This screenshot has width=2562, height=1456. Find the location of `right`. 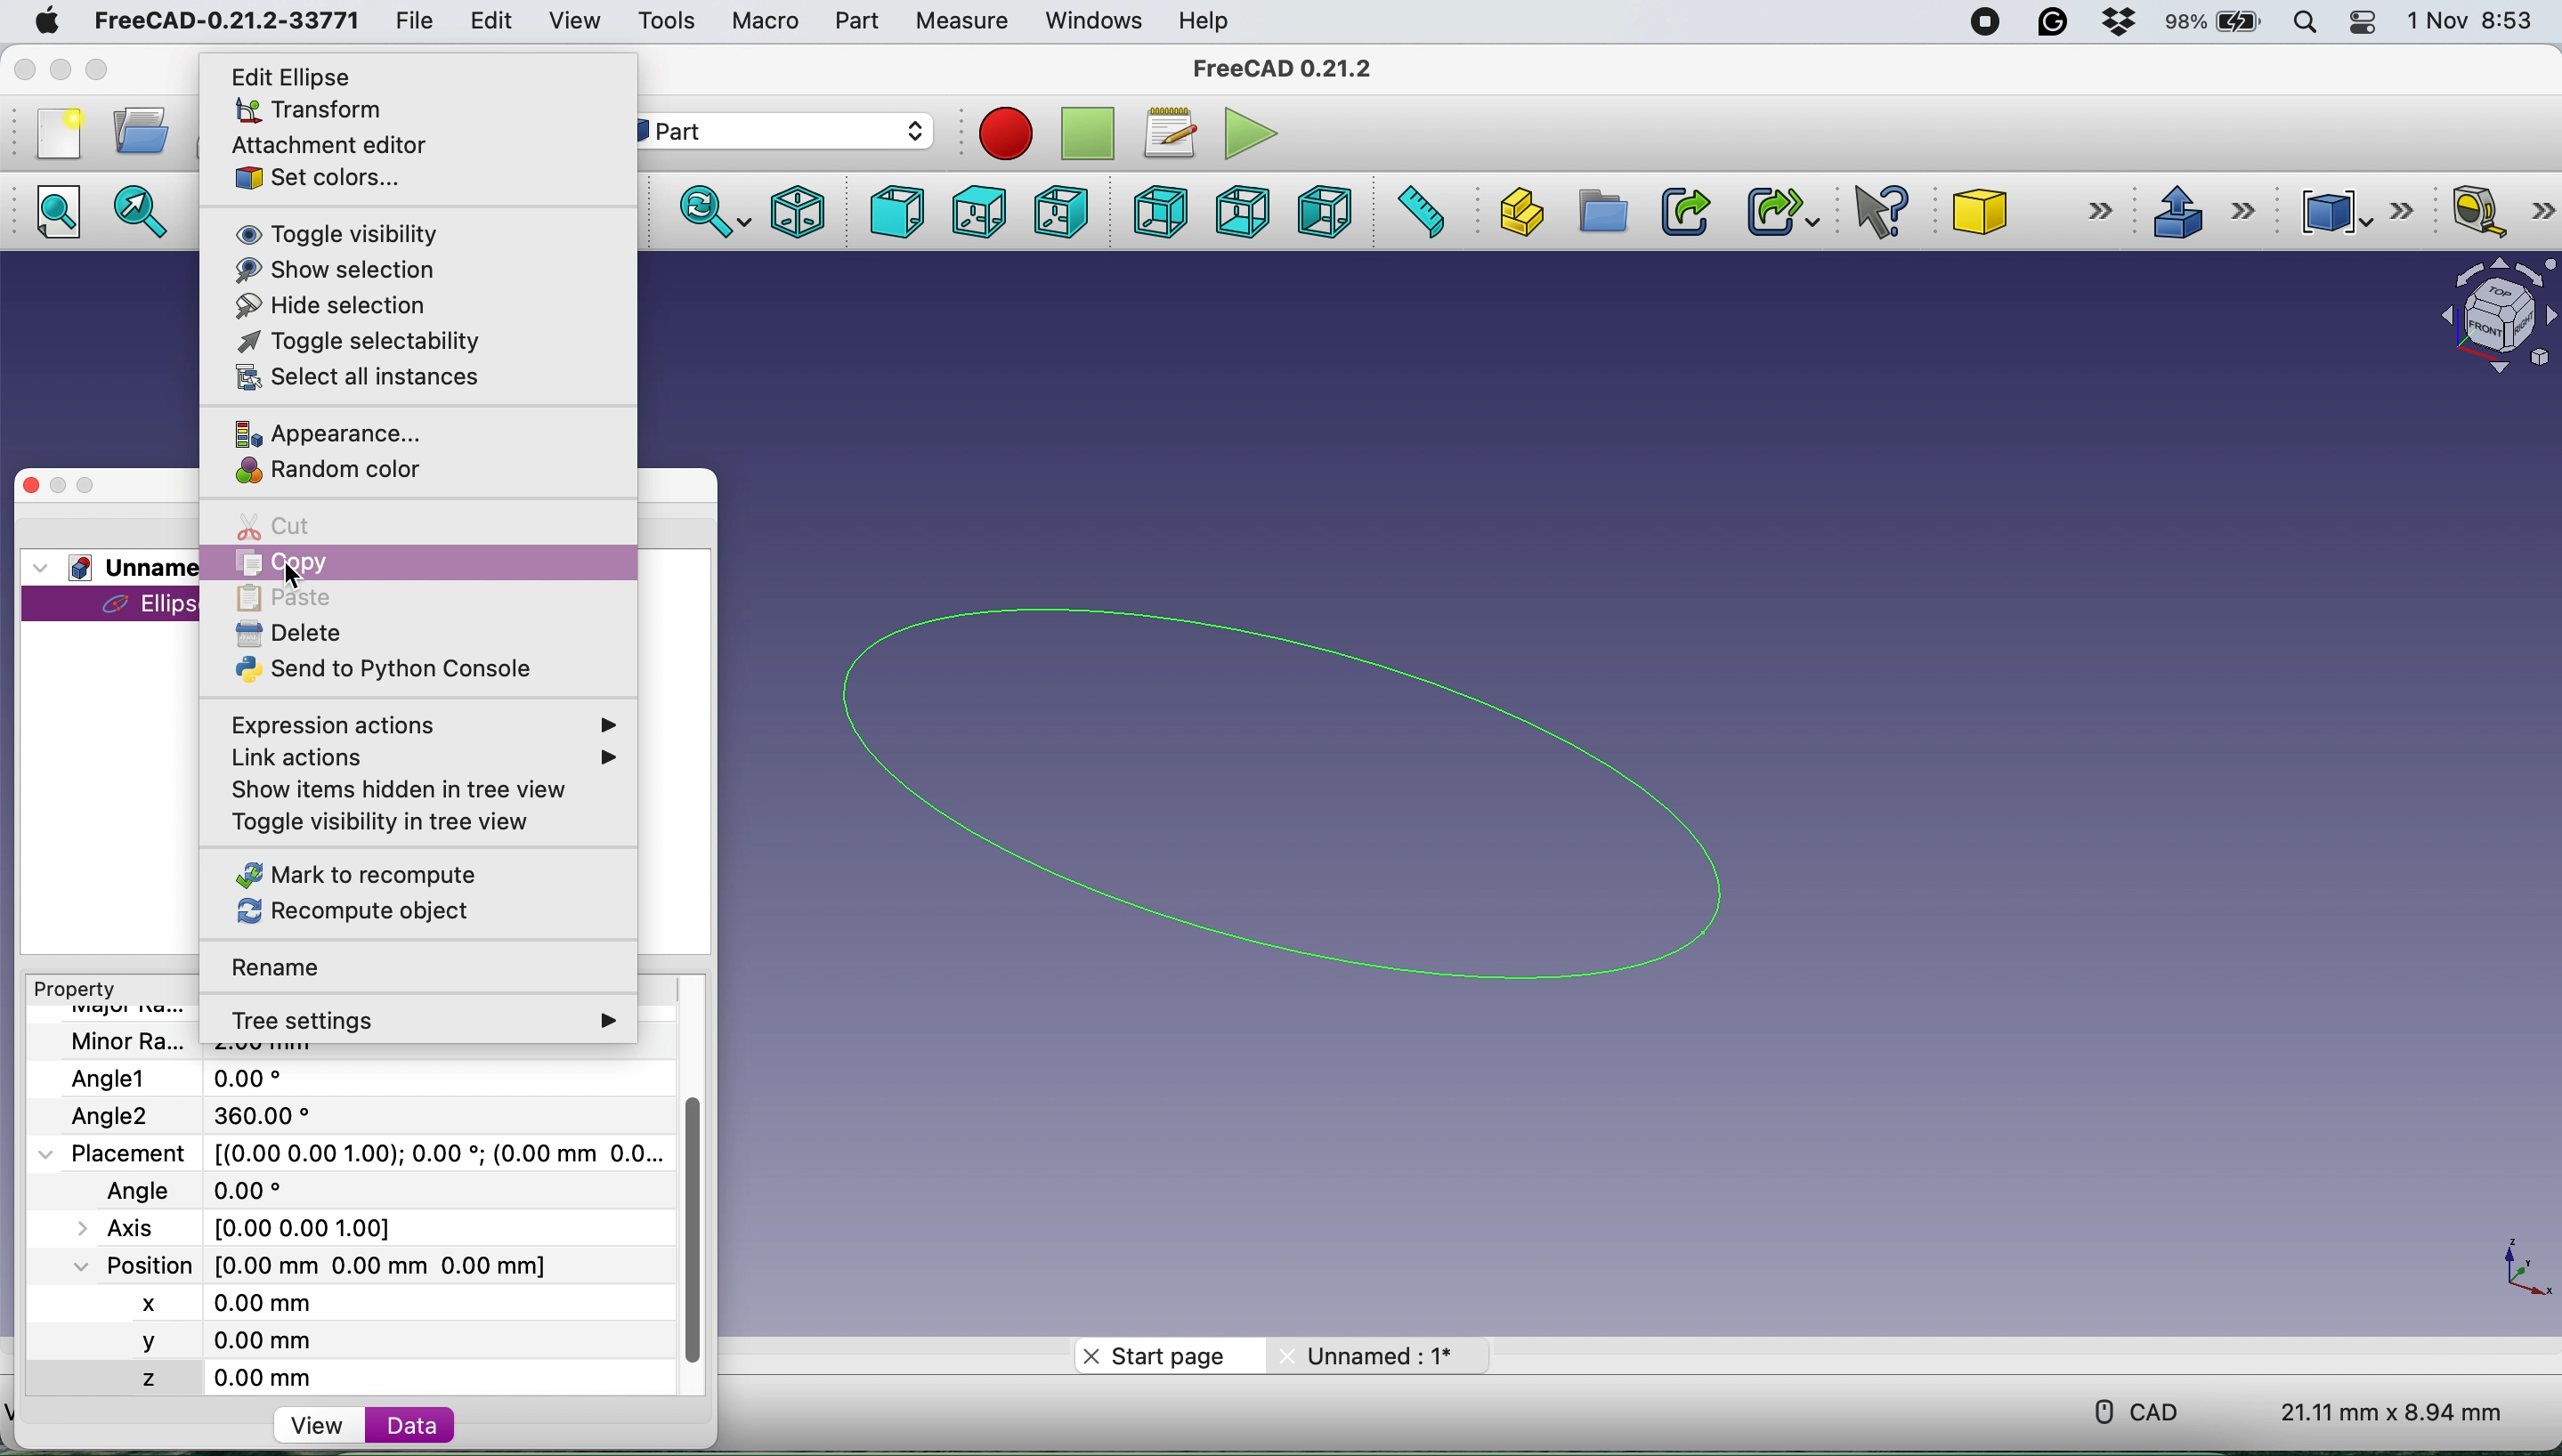

right is located at coordinates (1064, 211).